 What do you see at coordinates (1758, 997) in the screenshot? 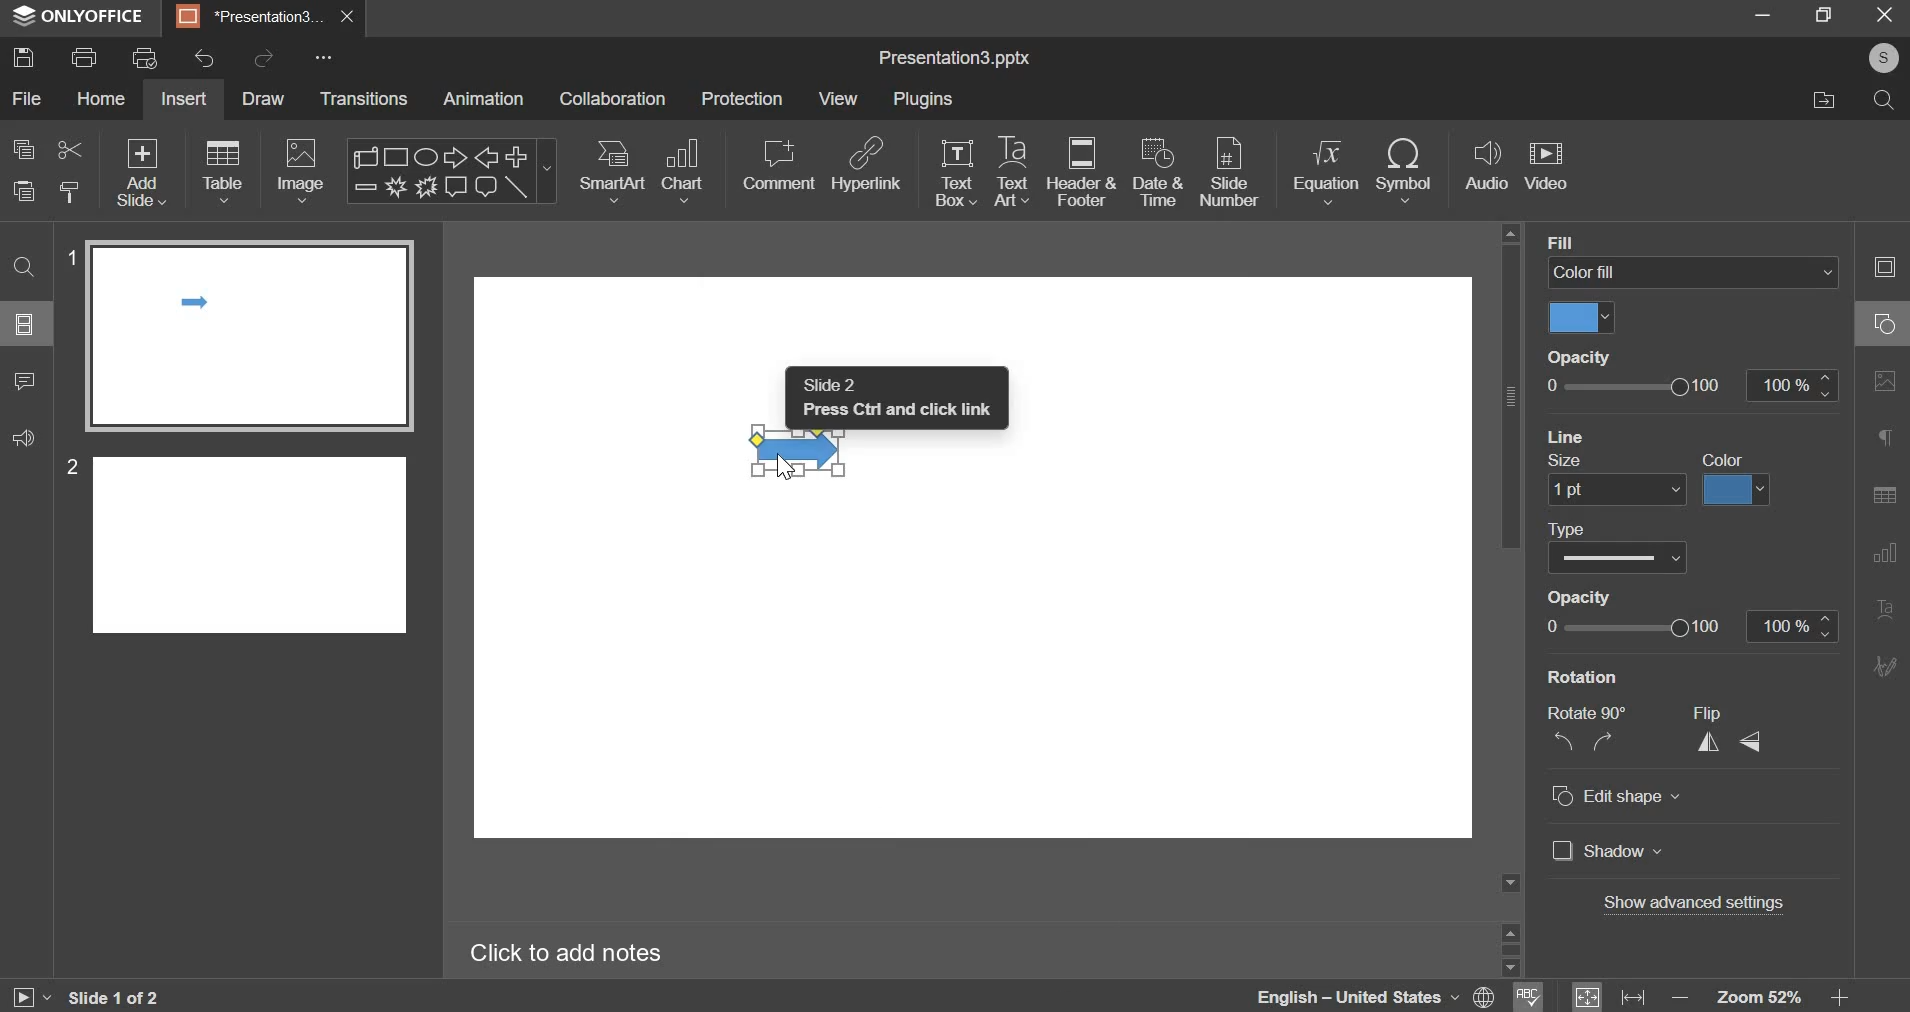
I see `zoom 52%` at bounding box center [1758, 997].